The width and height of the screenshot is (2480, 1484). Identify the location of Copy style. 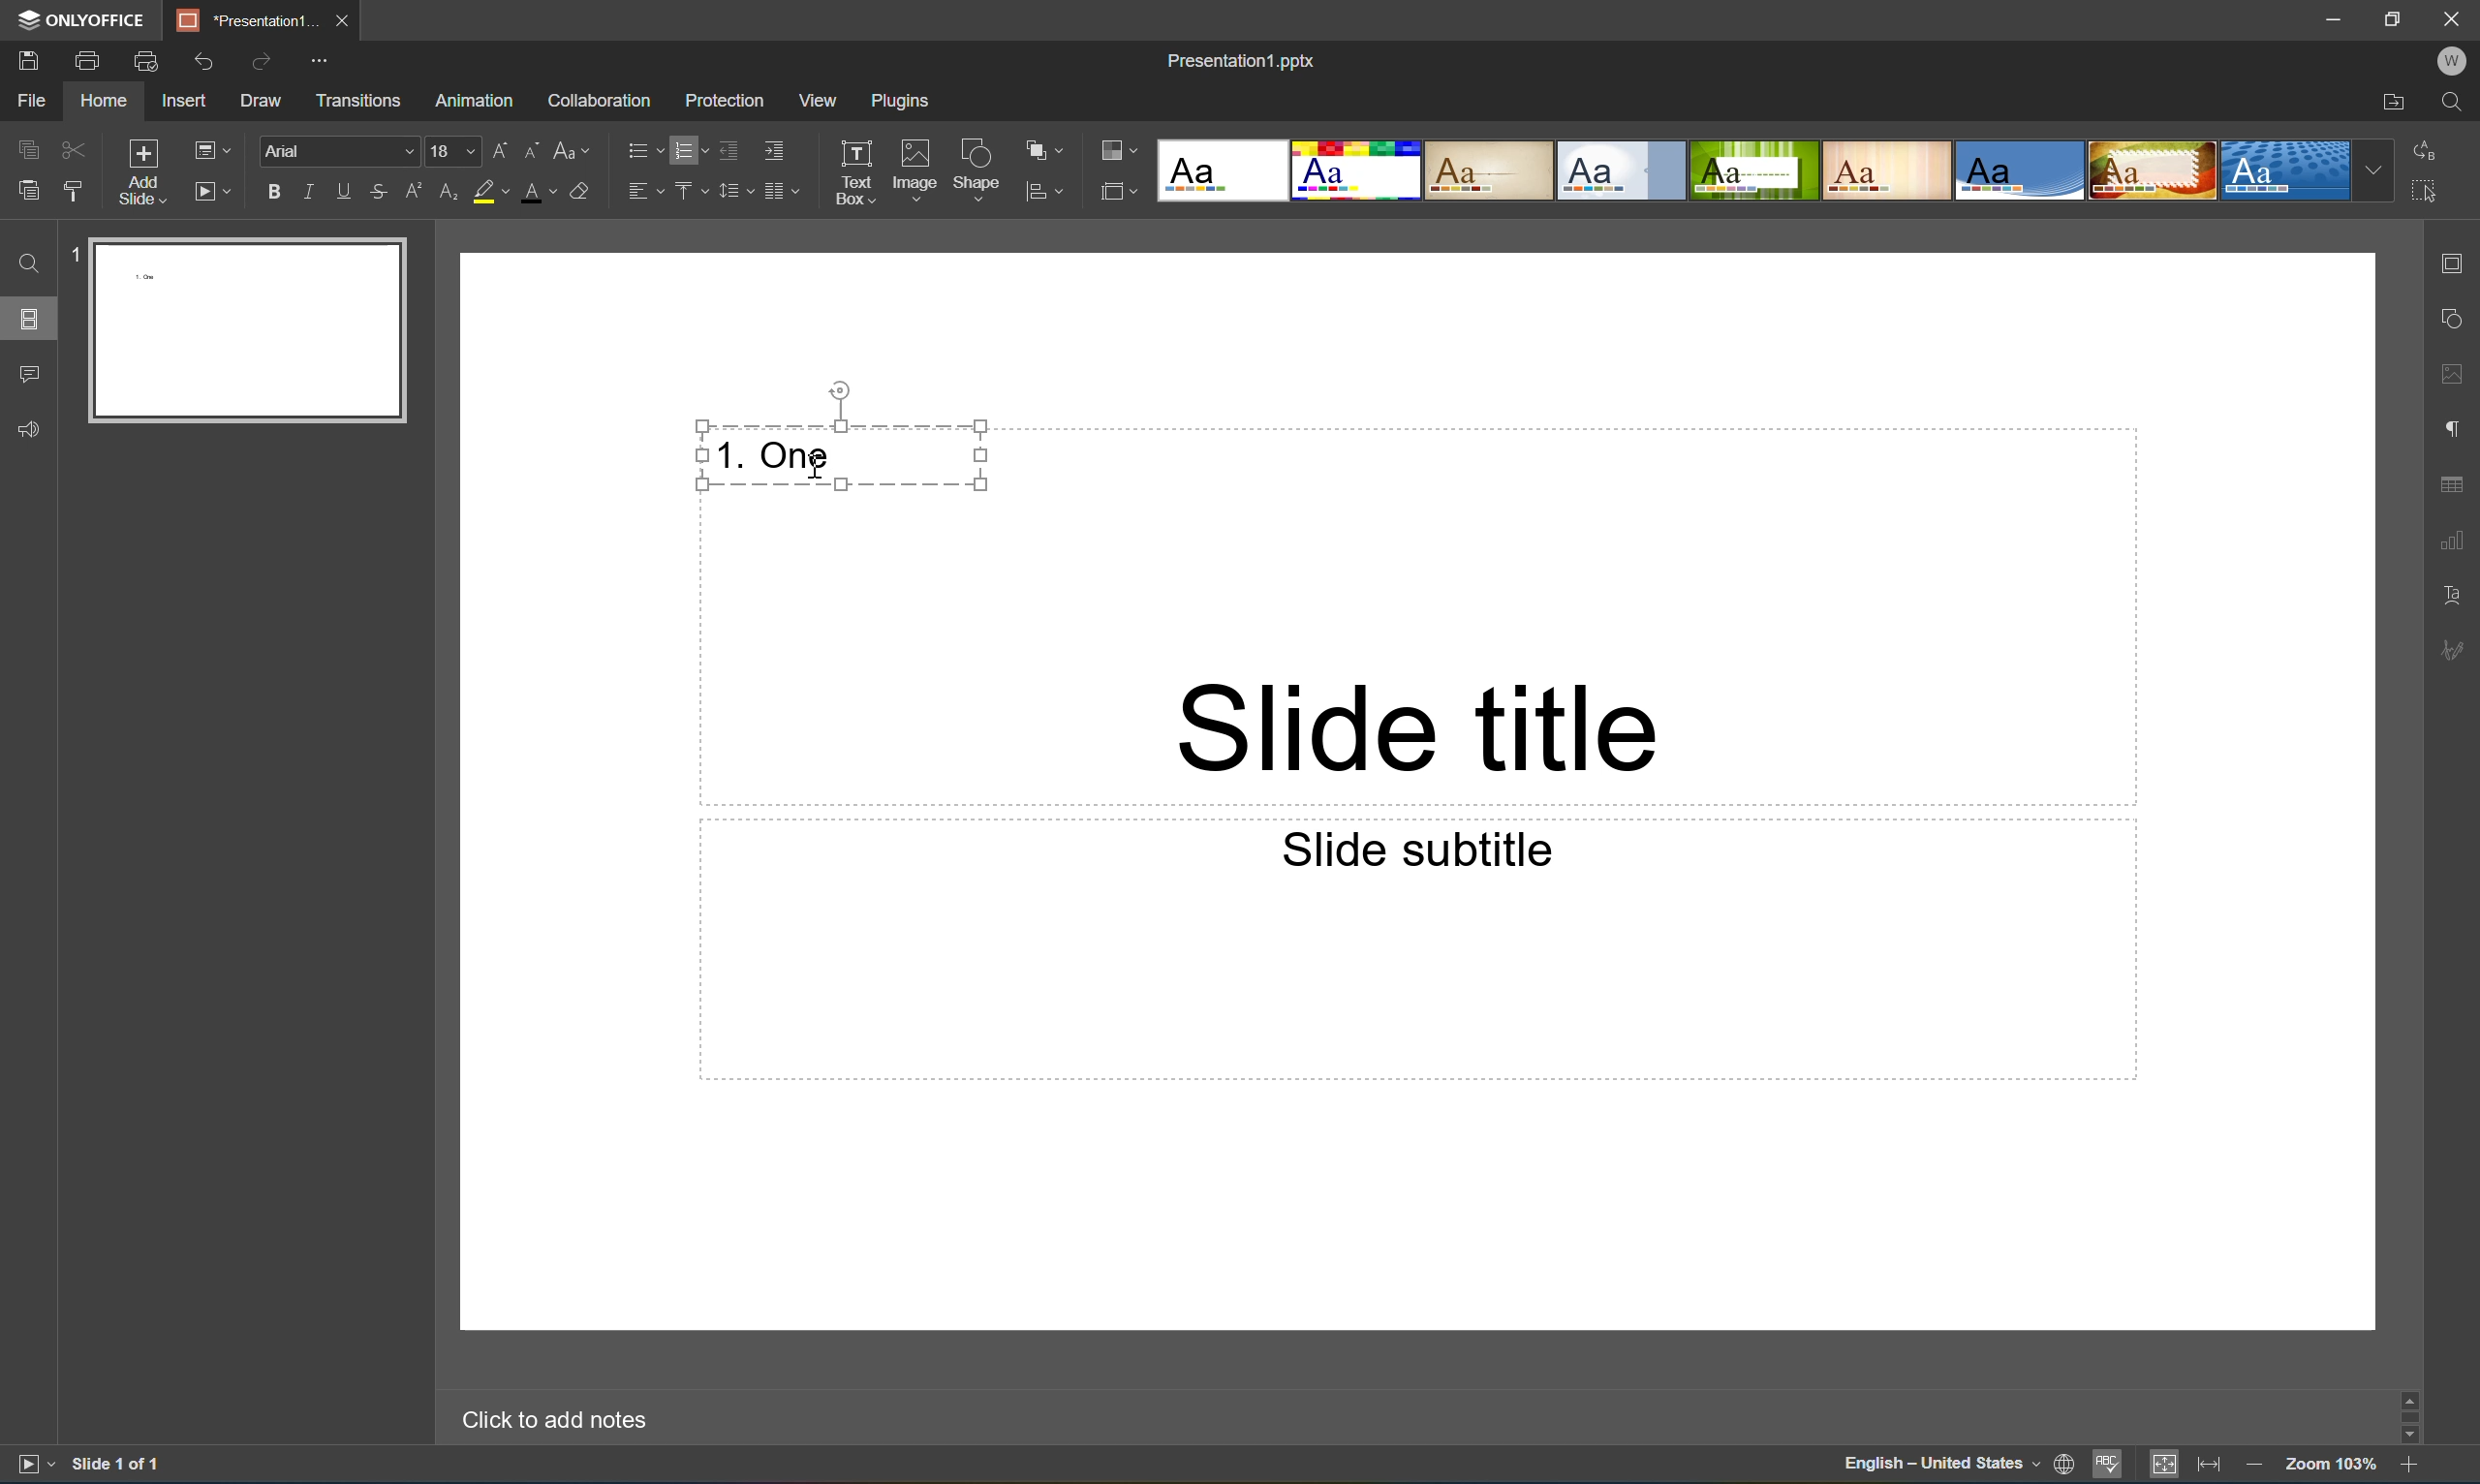
(75, 191).